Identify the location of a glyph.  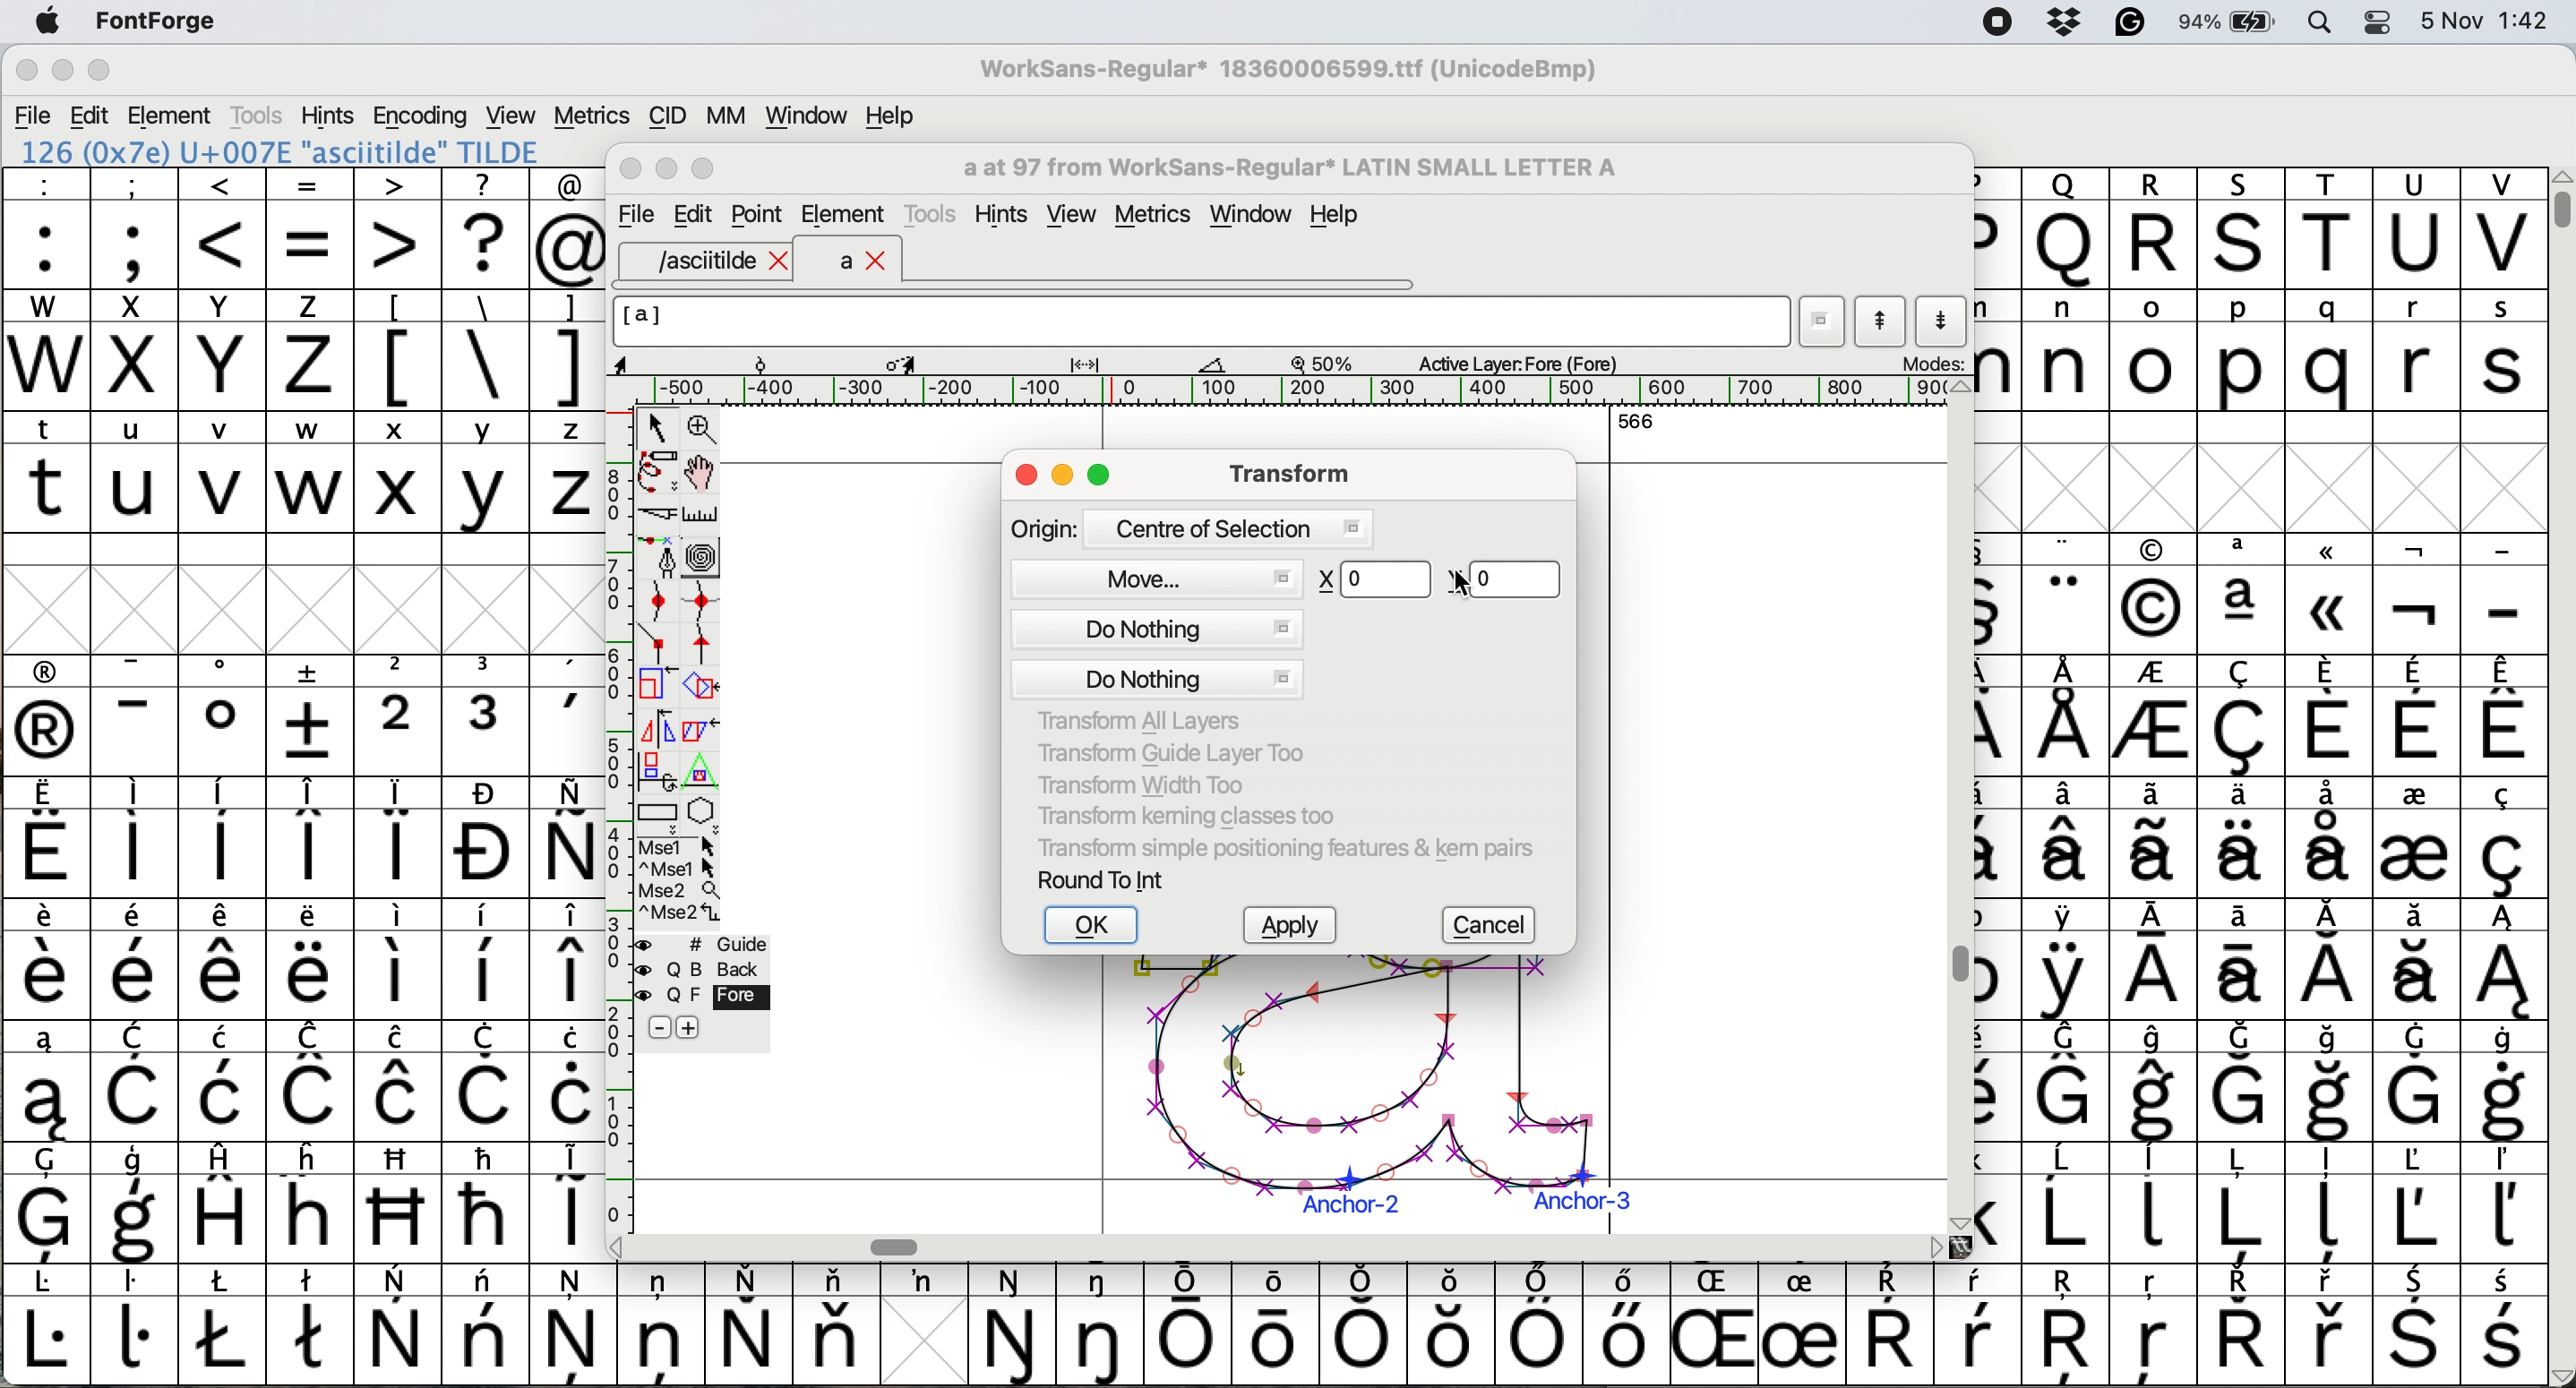
(1364, 1094).